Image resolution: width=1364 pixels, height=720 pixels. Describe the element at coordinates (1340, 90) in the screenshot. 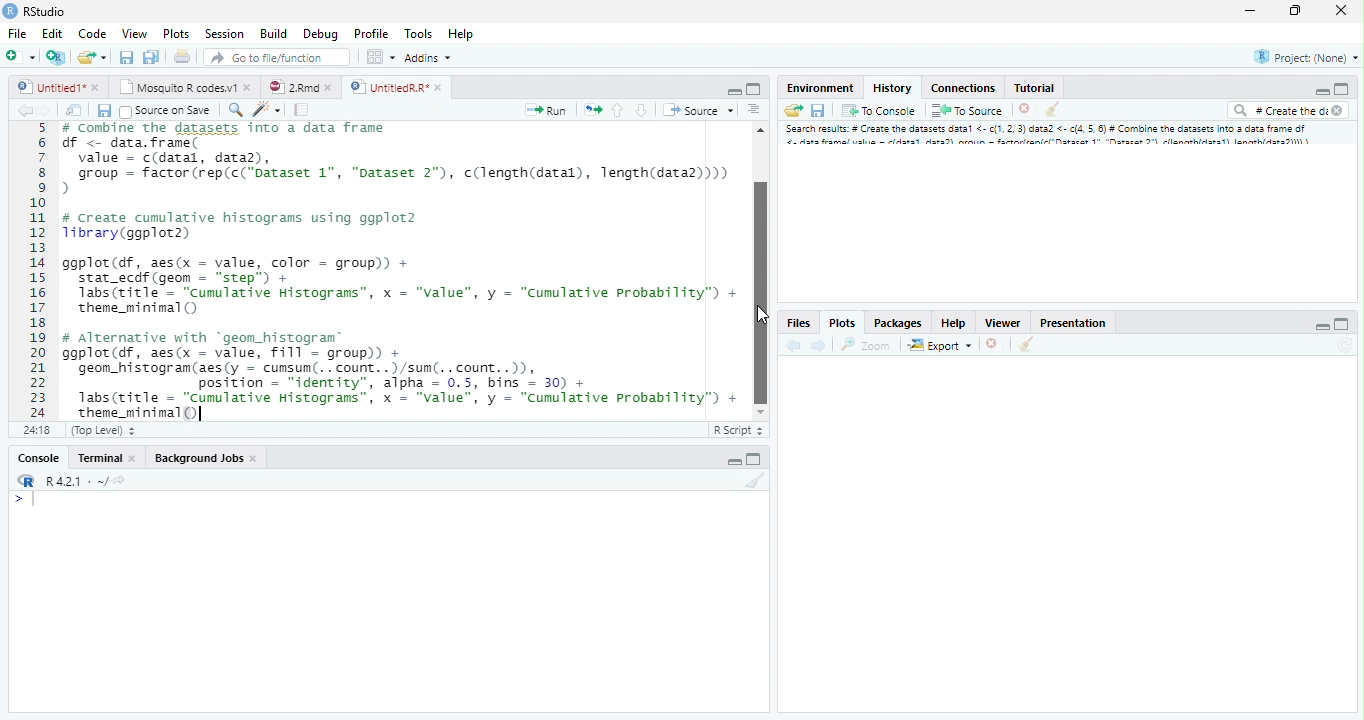

I see `Maximize` at that location.